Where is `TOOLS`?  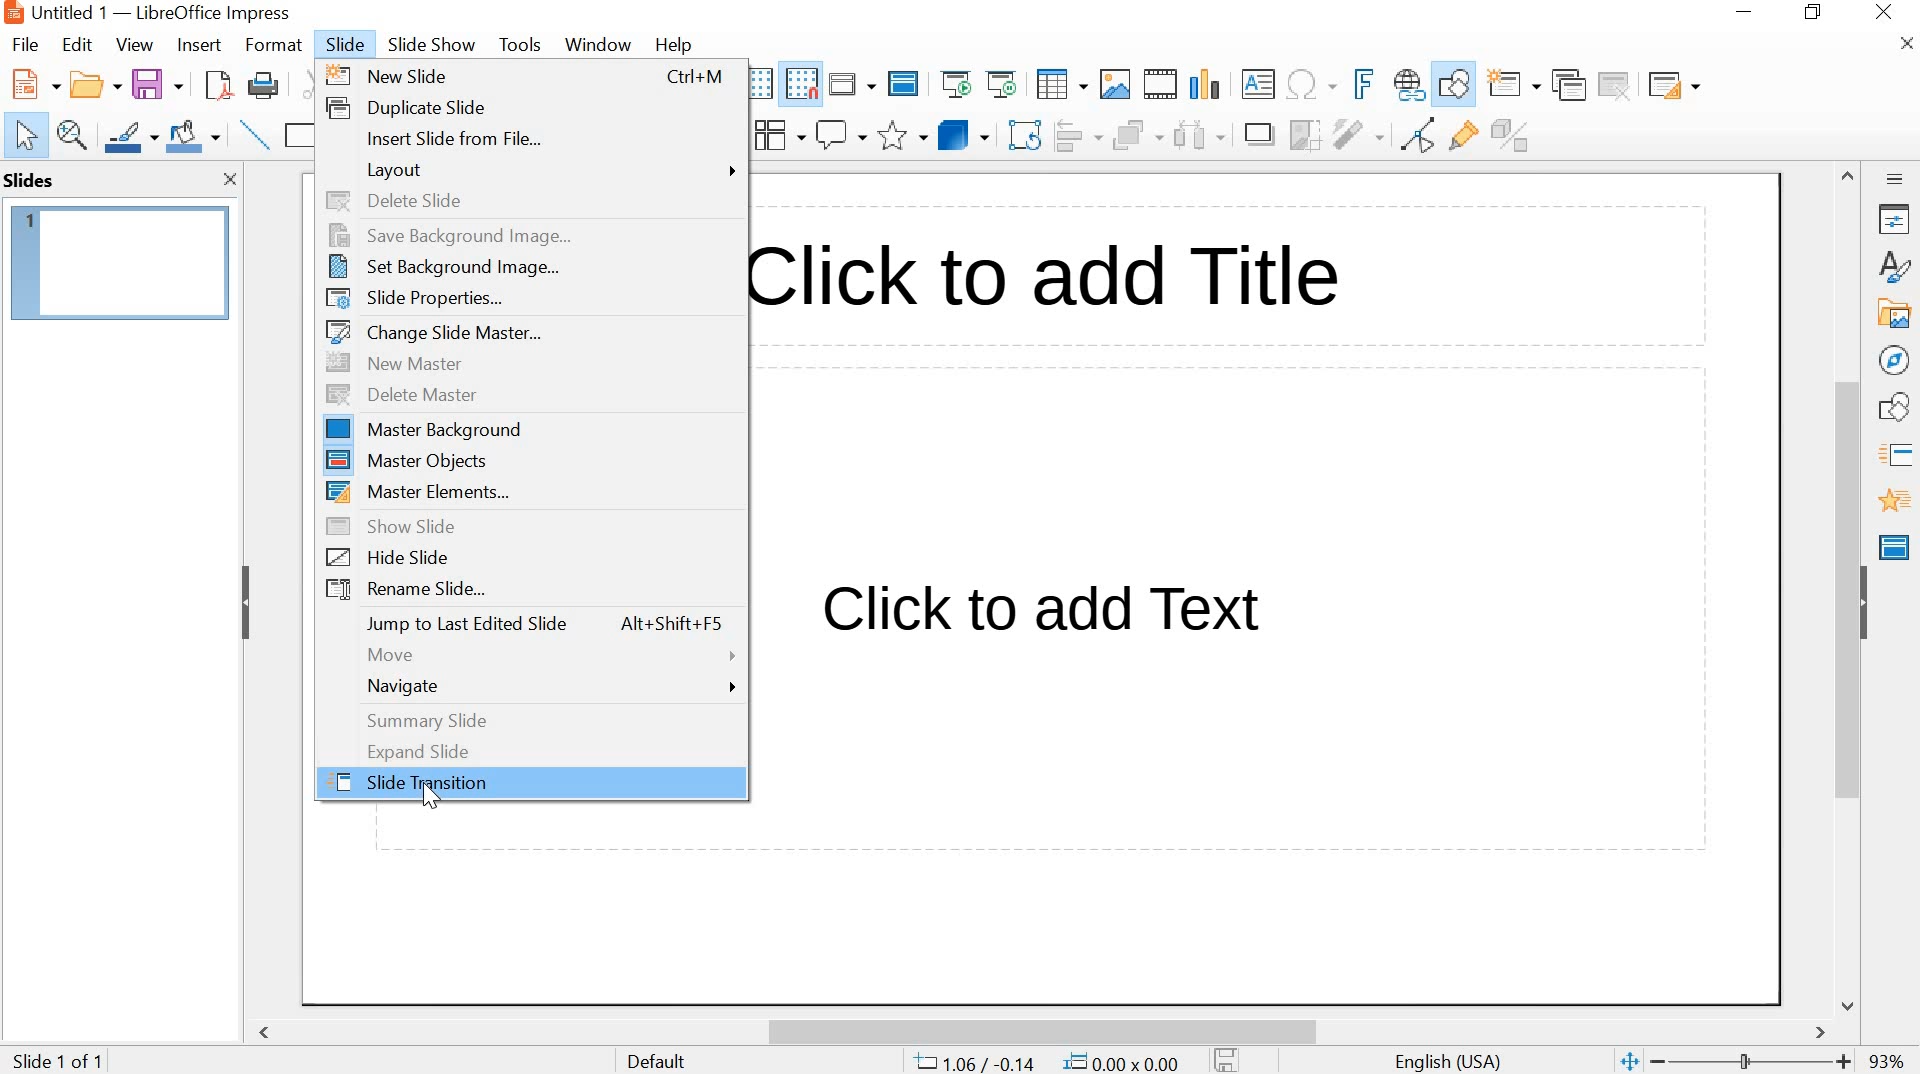
TOOLS is located at coordinates (522, 44).